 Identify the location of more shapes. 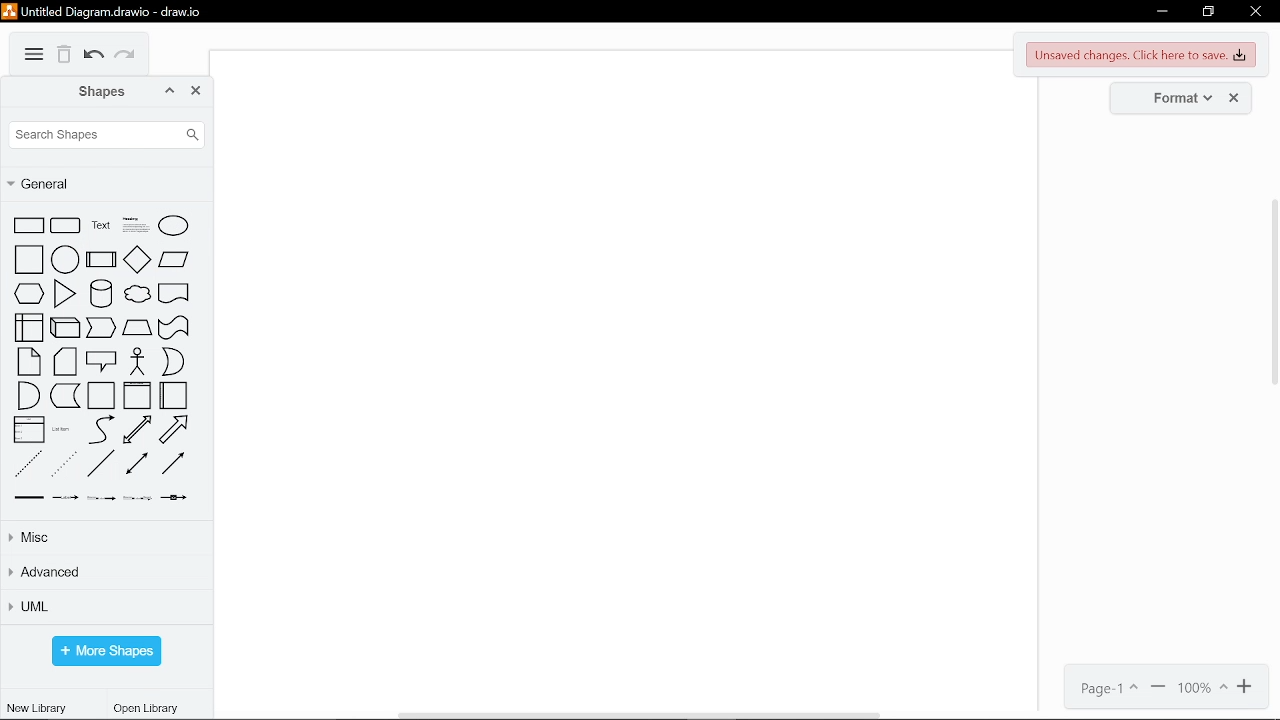
(106, 651).